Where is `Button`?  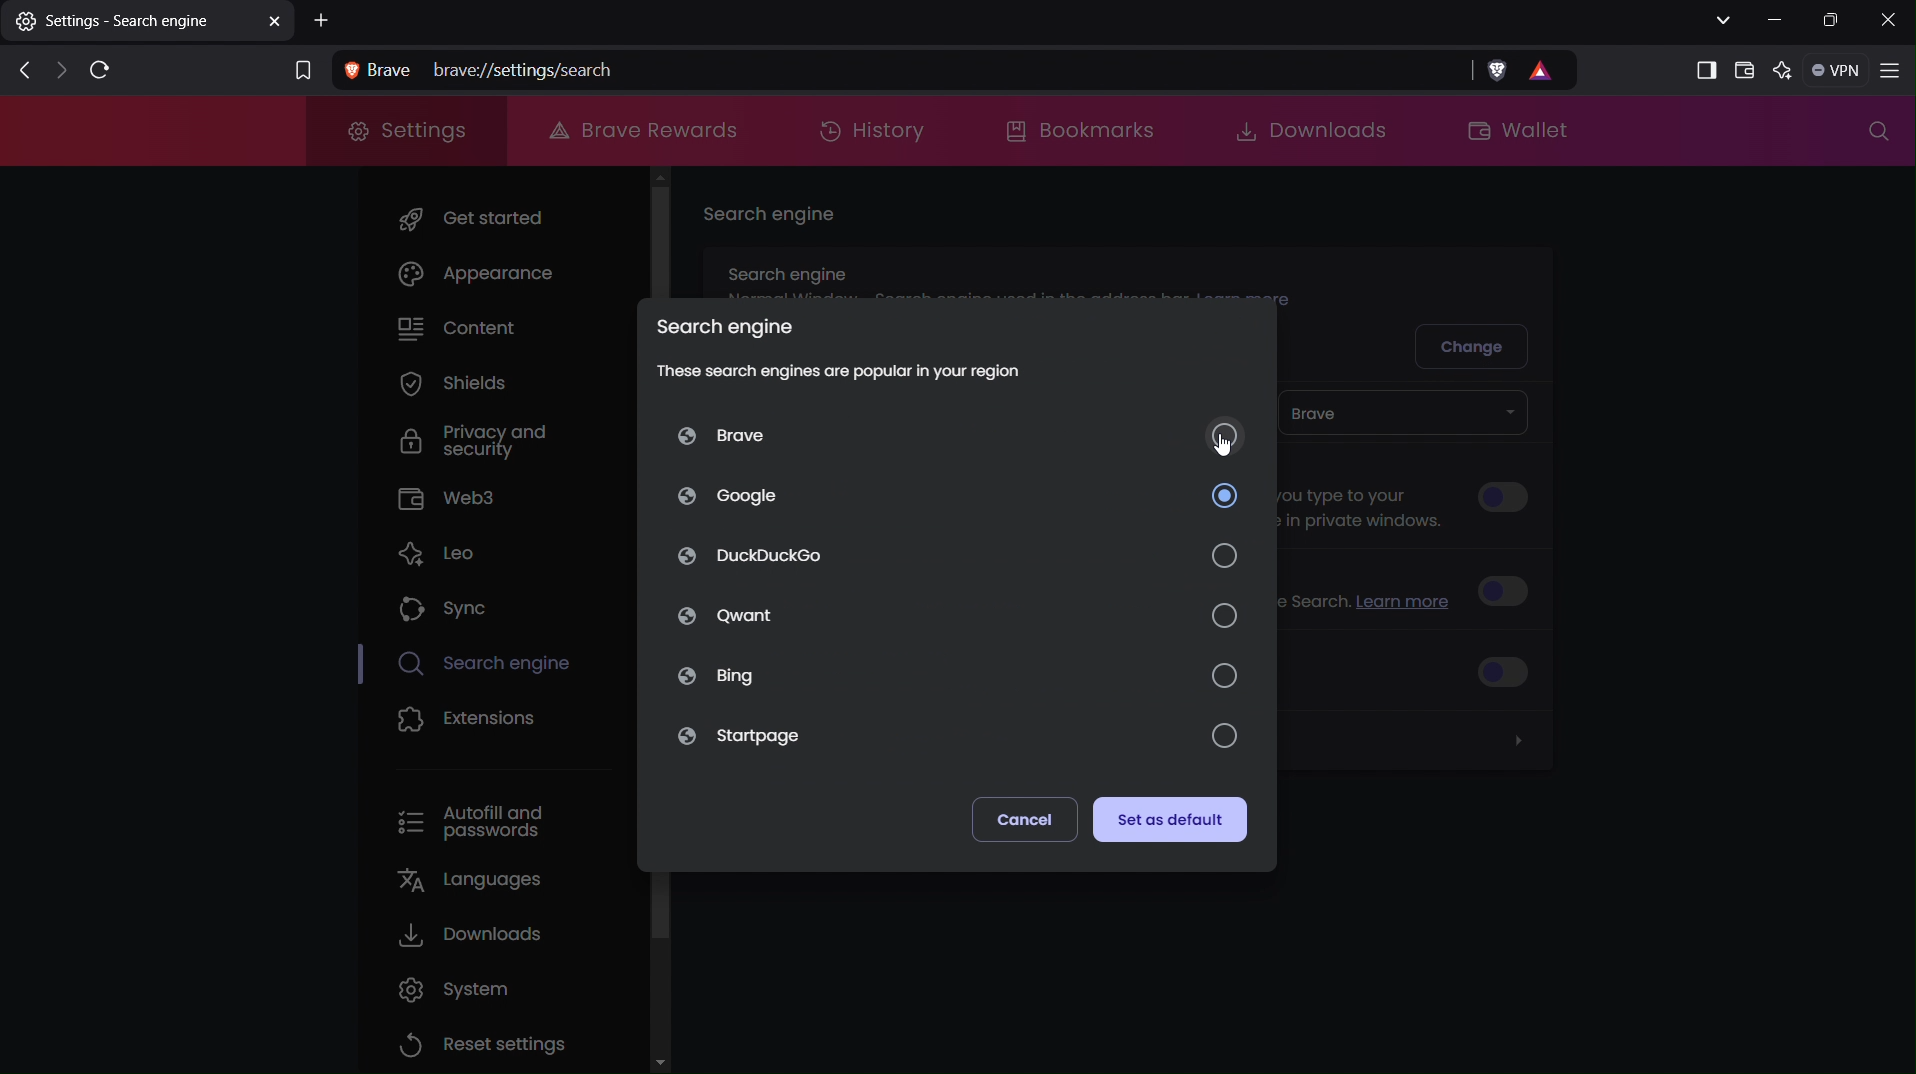
Button is located at coordinates (1509, 670).